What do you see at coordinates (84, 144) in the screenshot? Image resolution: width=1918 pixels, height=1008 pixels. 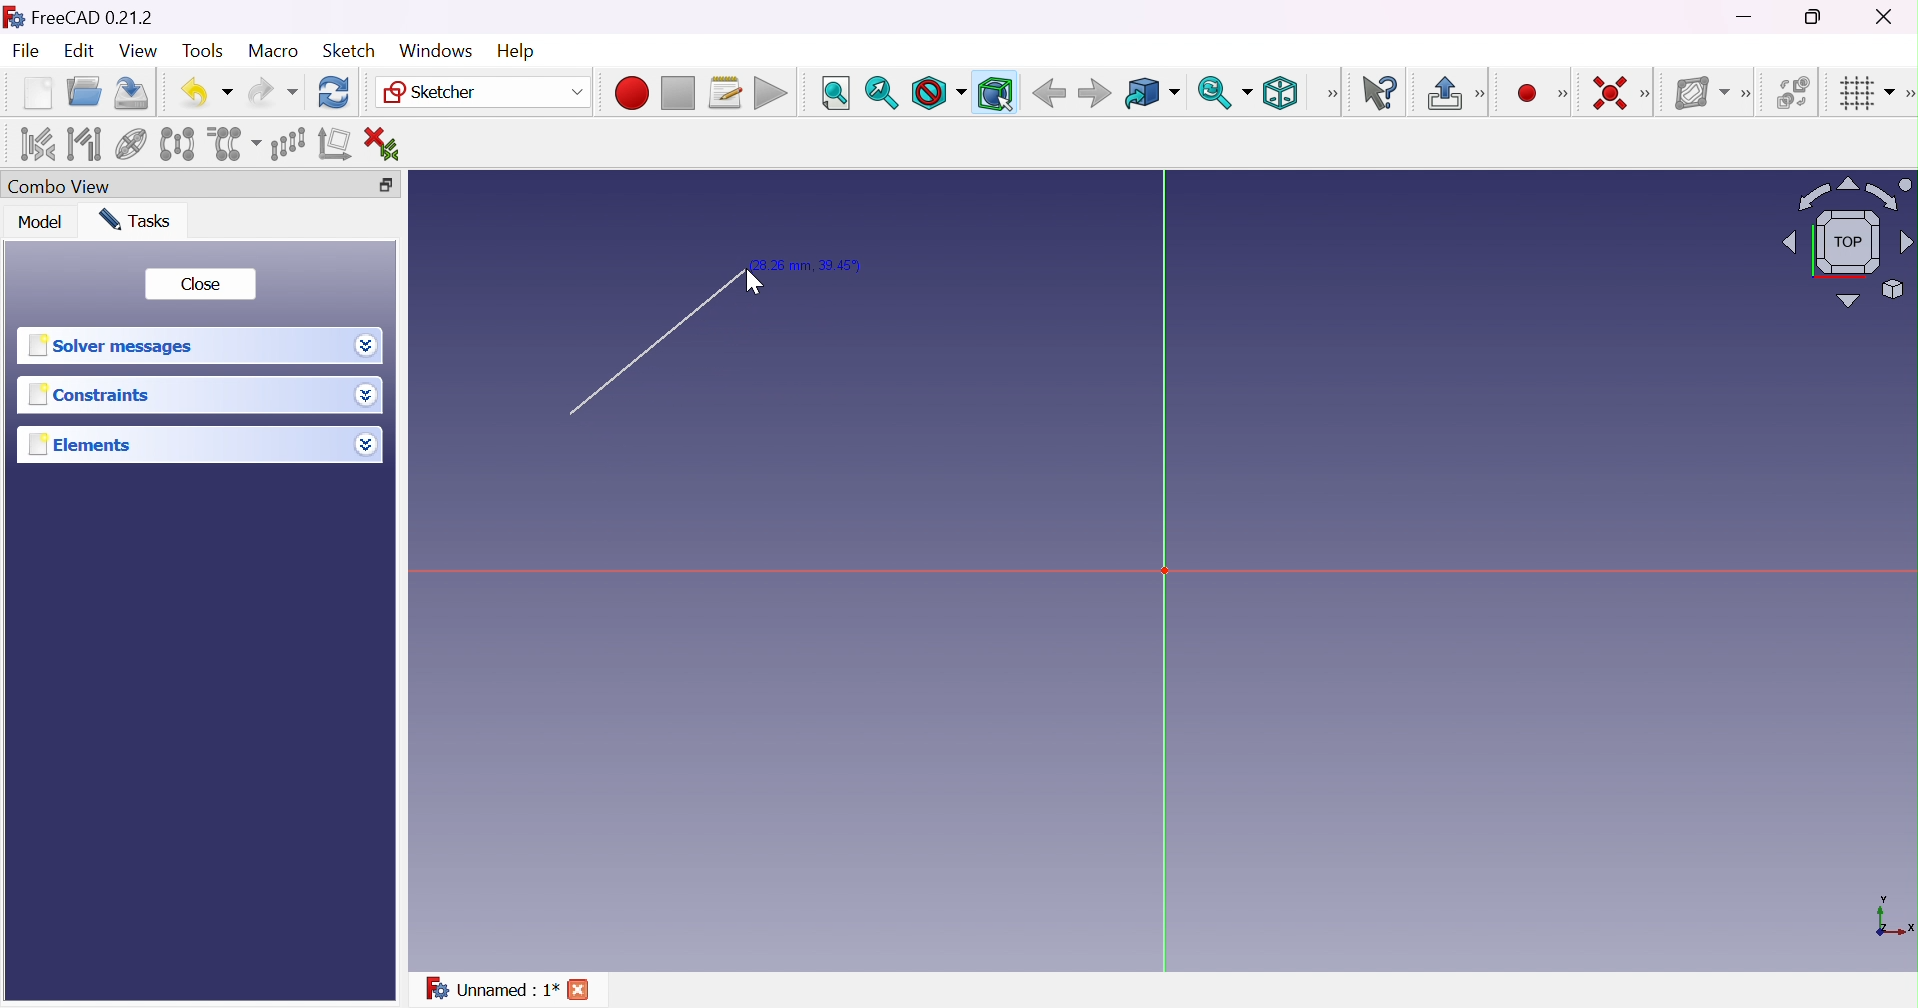 I see `Select associated geometry` at bounding box center [84, 144].